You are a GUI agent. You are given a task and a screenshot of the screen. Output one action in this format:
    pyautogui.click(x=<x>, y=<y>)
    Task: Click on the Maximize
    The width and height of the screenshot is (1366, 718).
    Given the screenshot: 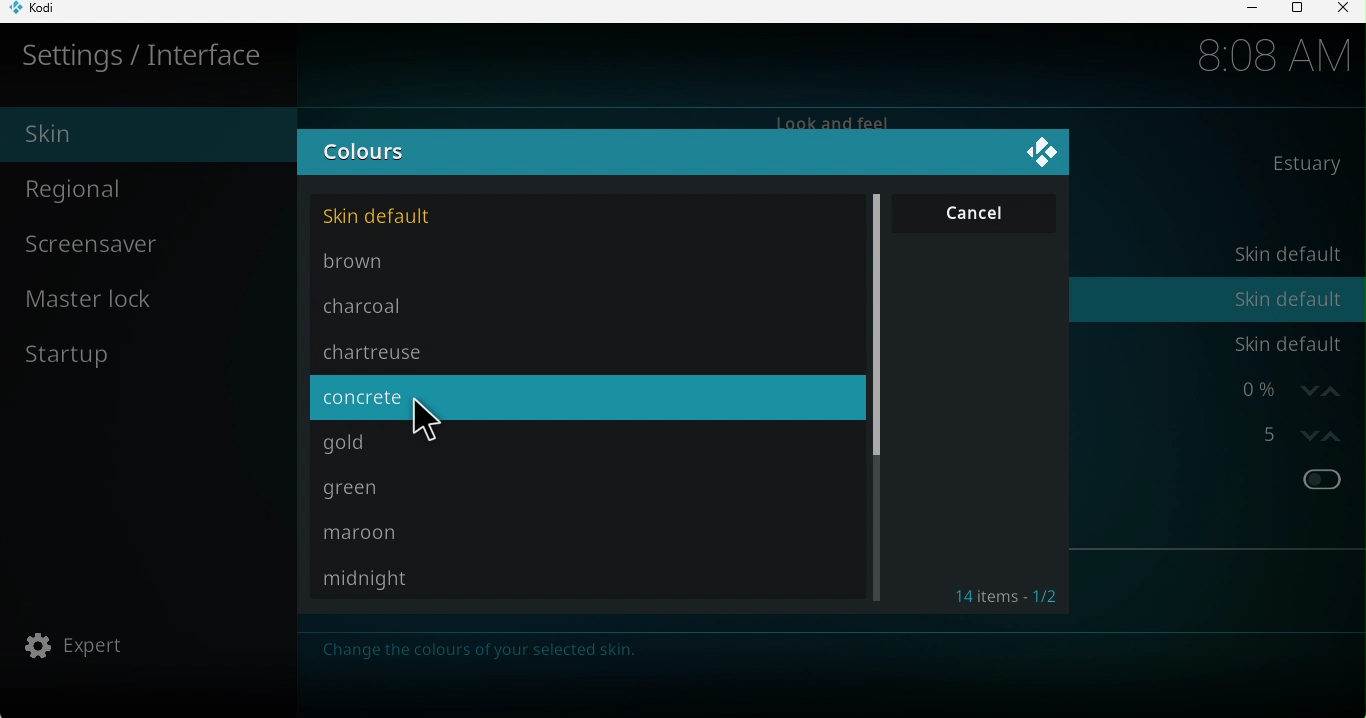 What is the action you would take?
    pyautogui.click(x=1295, y=10)
    